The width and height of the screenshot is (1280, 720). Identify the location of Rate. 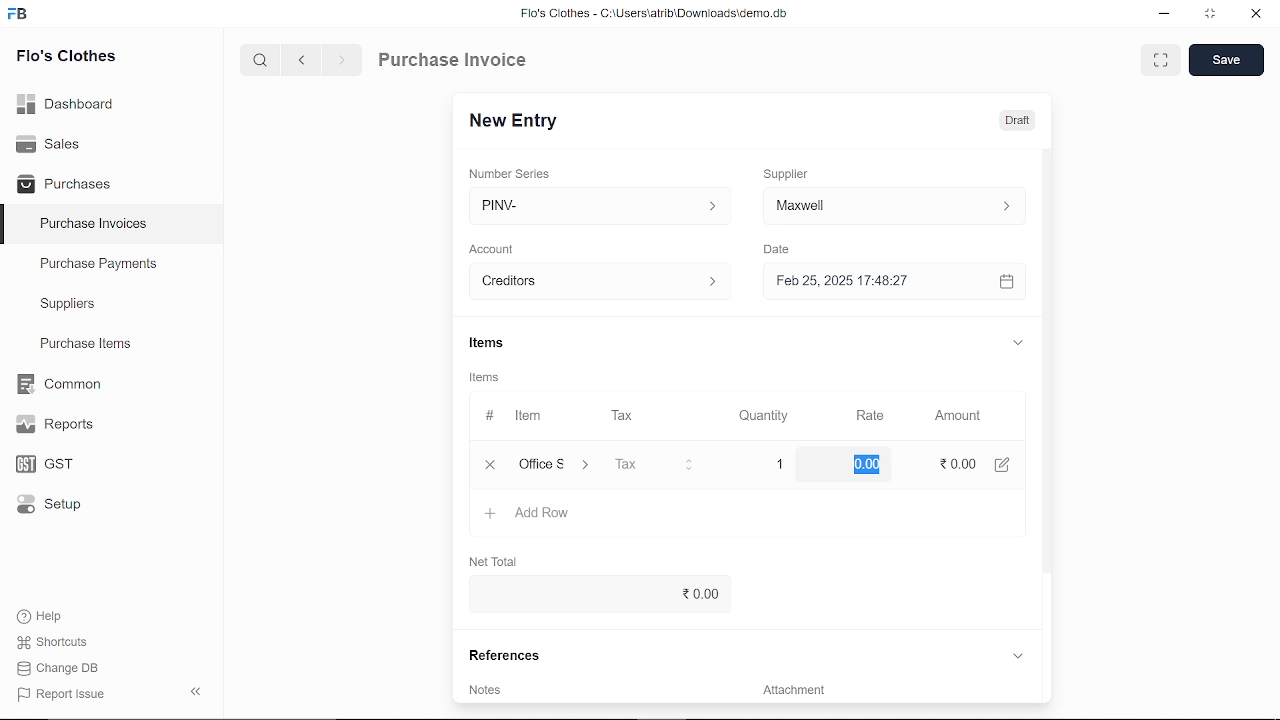
(867, 415).